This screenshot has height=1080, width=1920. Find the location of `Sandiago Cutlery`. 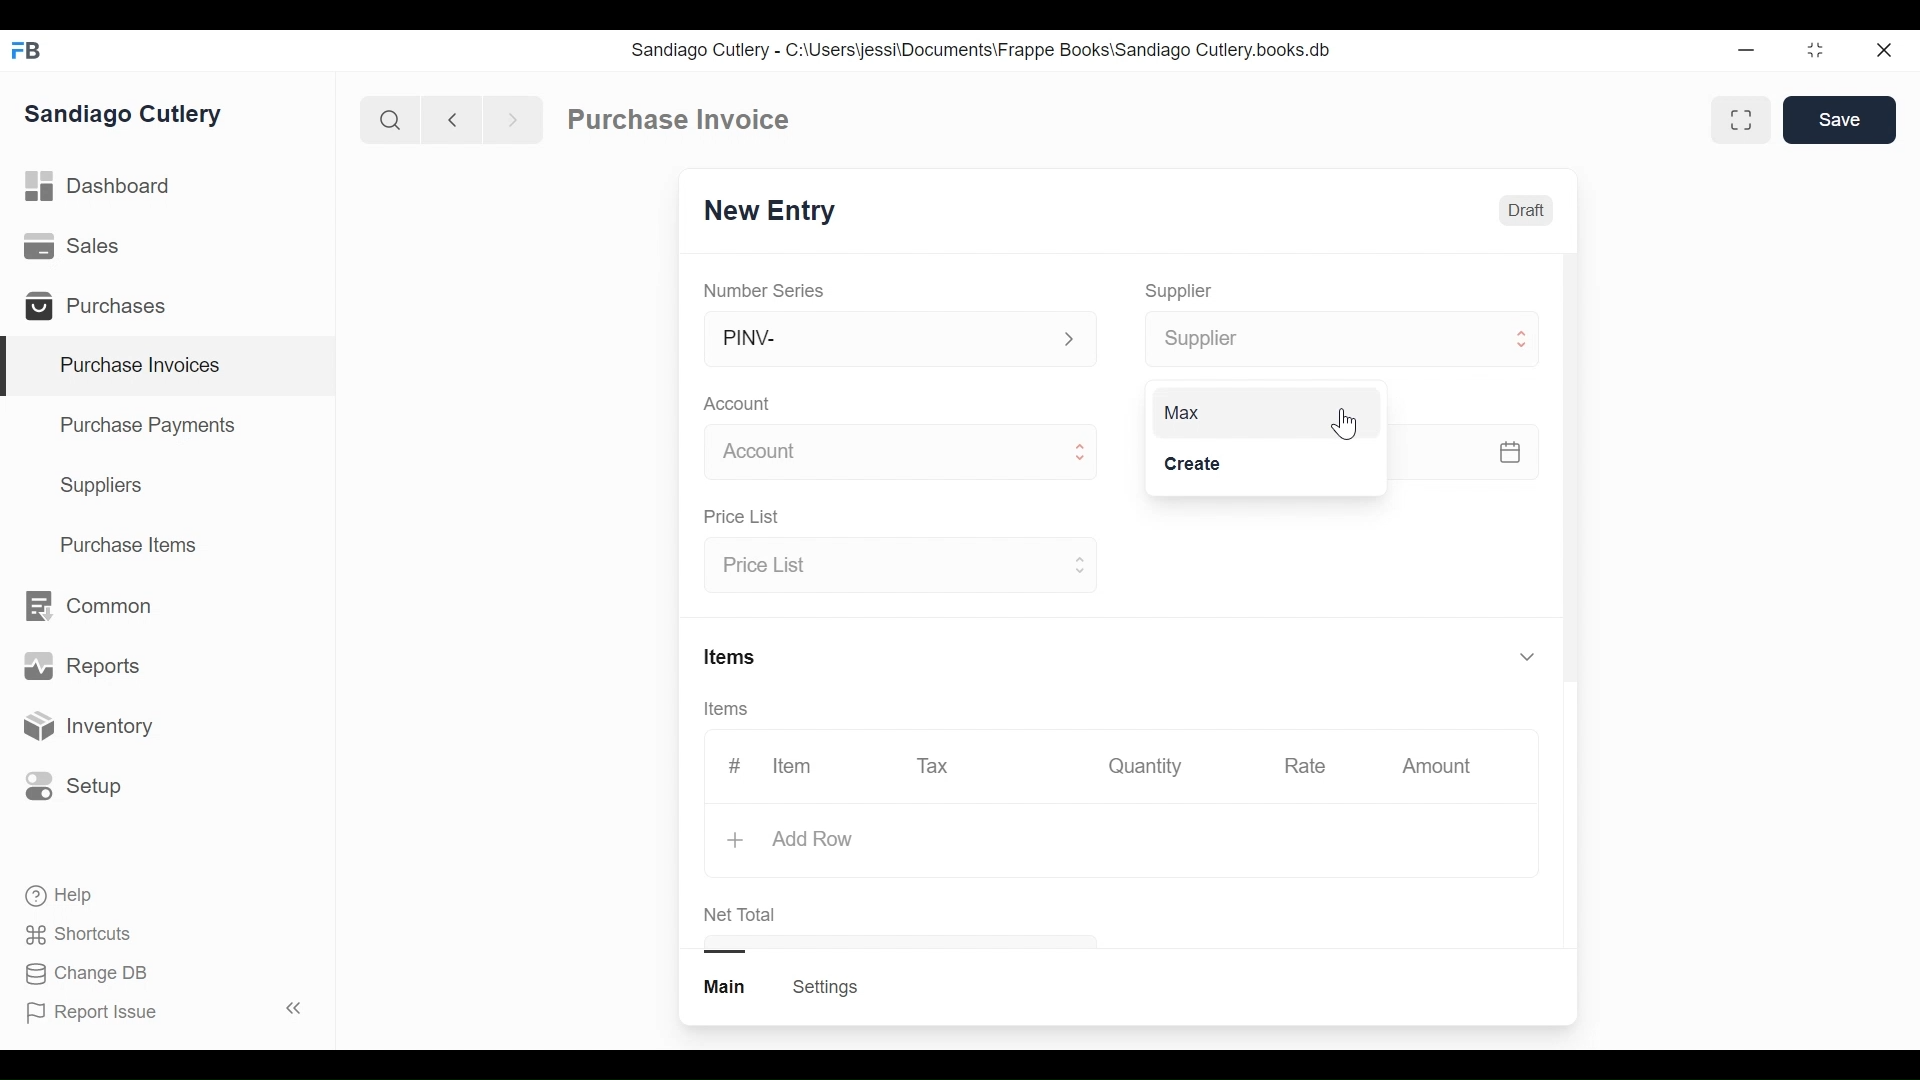

Sandiago Cutlery is located at coordinates (126, 116).